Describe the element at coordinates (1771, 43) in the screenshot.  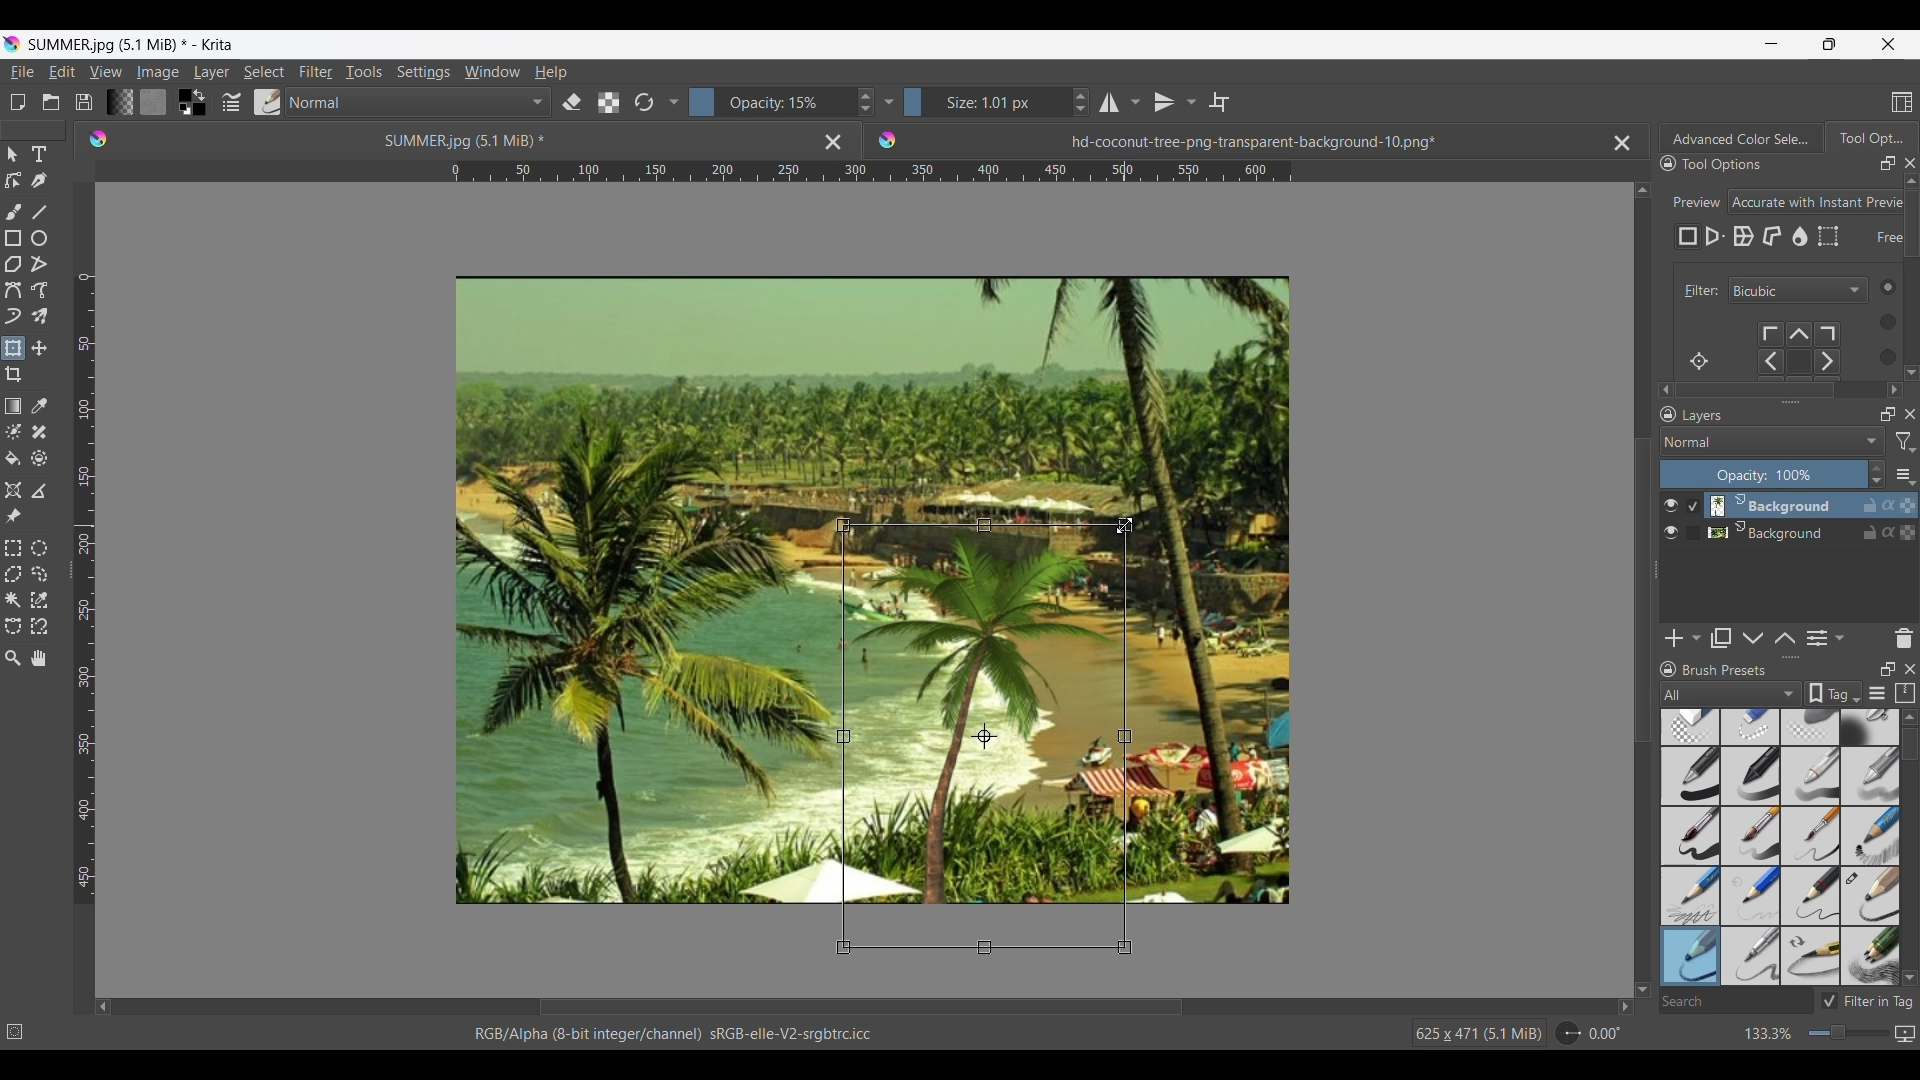
I see `Minimize` at that location.